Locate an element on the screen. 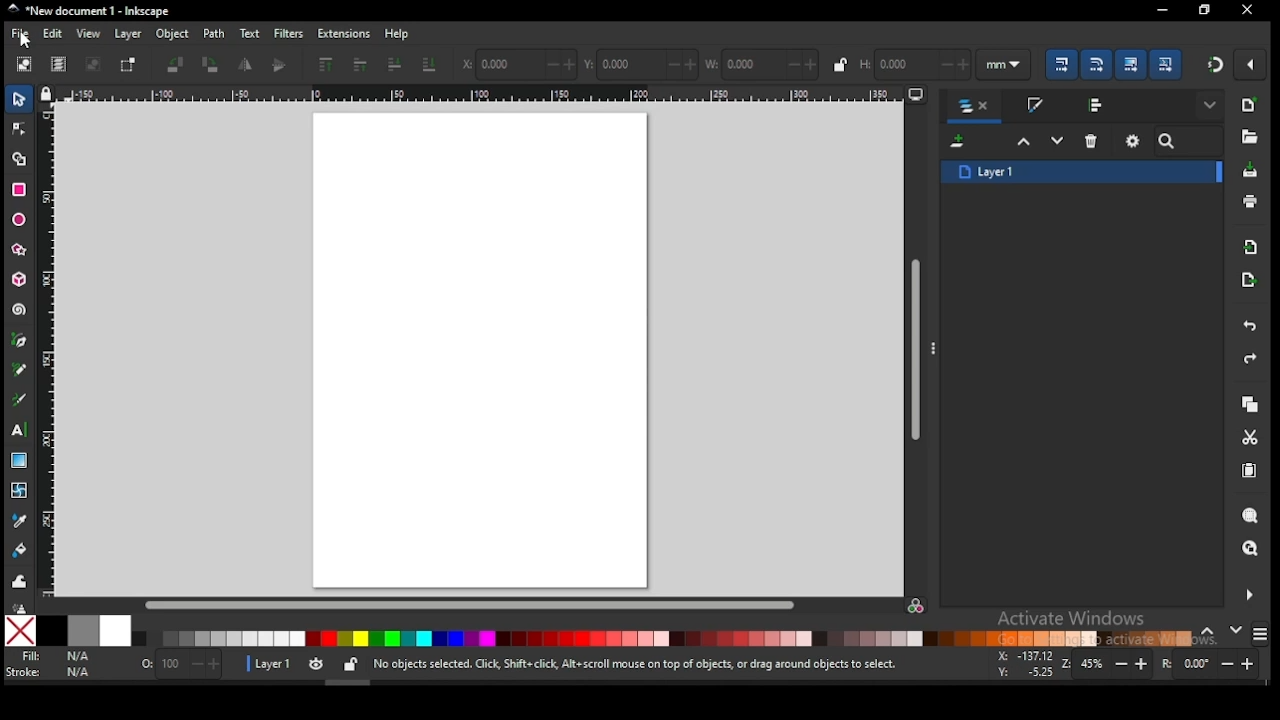  gradient tool is located at coordinates (21, 462).